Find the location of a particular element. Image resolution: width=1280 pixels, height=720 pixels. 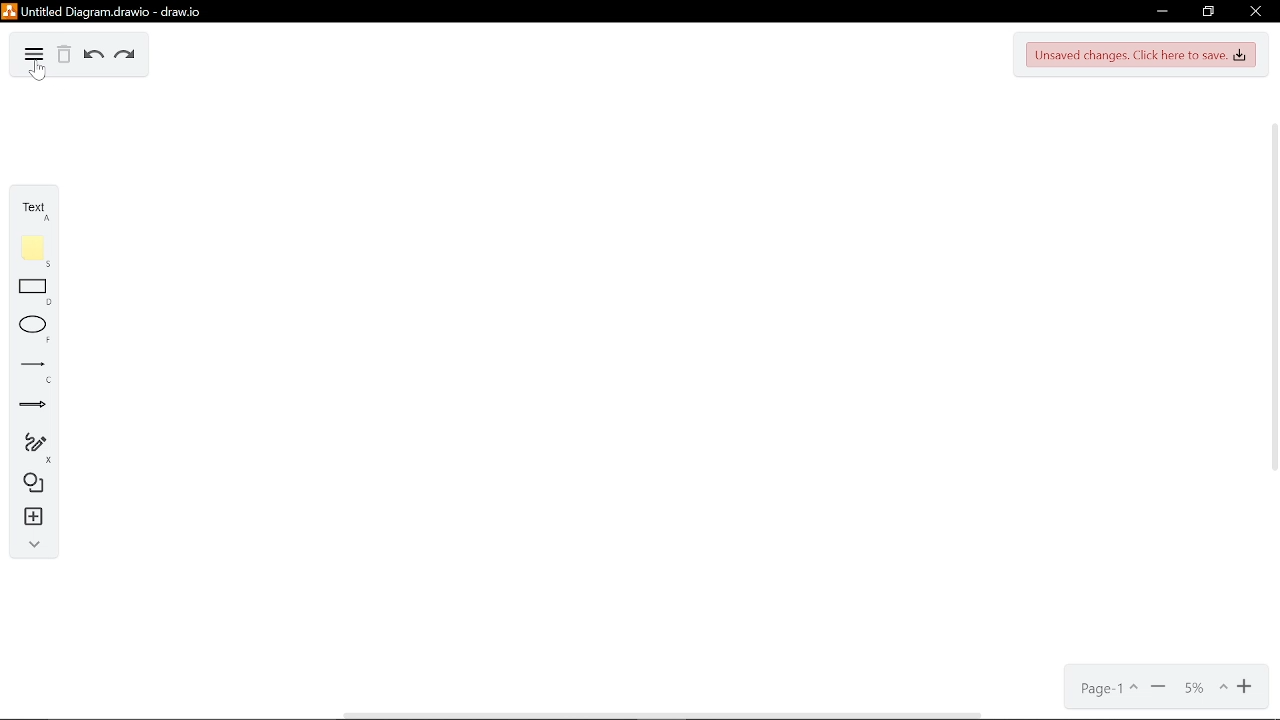

horizontal scrollbar is located at coordinates (660, 714).